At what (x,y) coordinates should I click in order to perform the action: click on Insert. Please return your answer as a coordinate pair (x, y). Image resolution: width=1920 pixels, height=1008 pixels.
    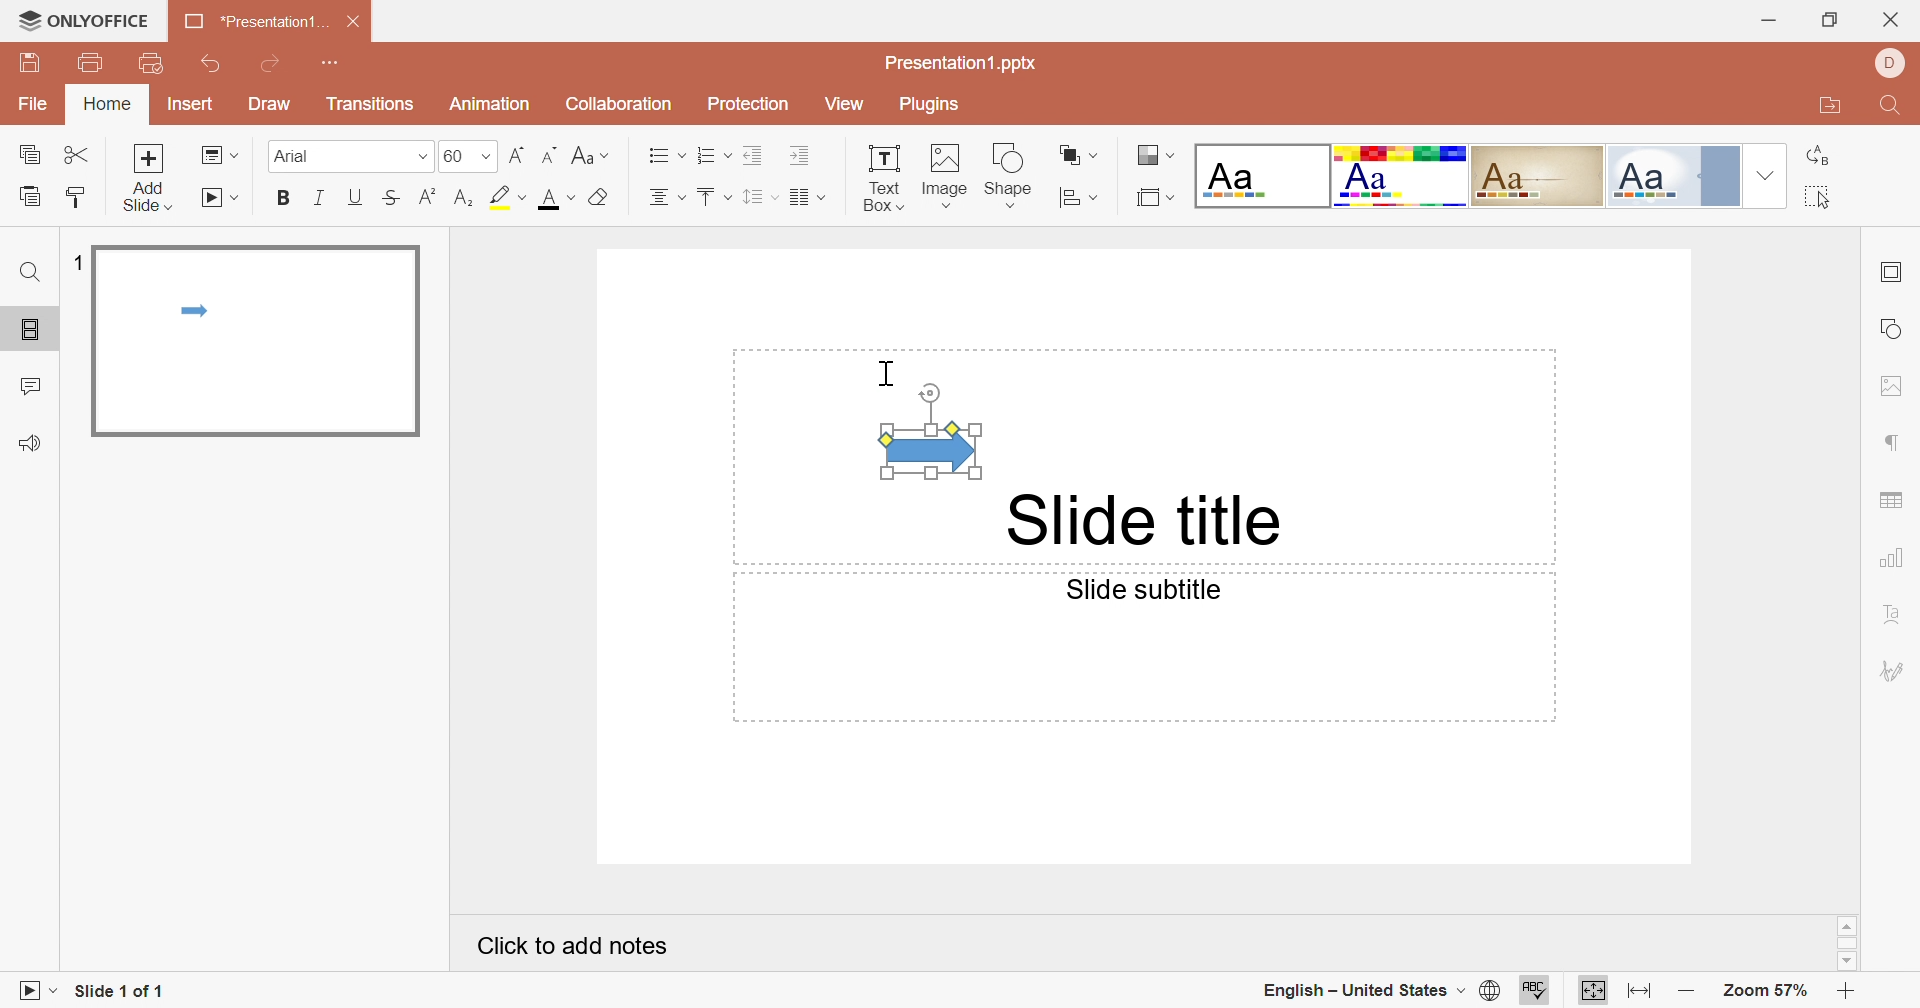
    Looking at the image, I should click on (189, 105).